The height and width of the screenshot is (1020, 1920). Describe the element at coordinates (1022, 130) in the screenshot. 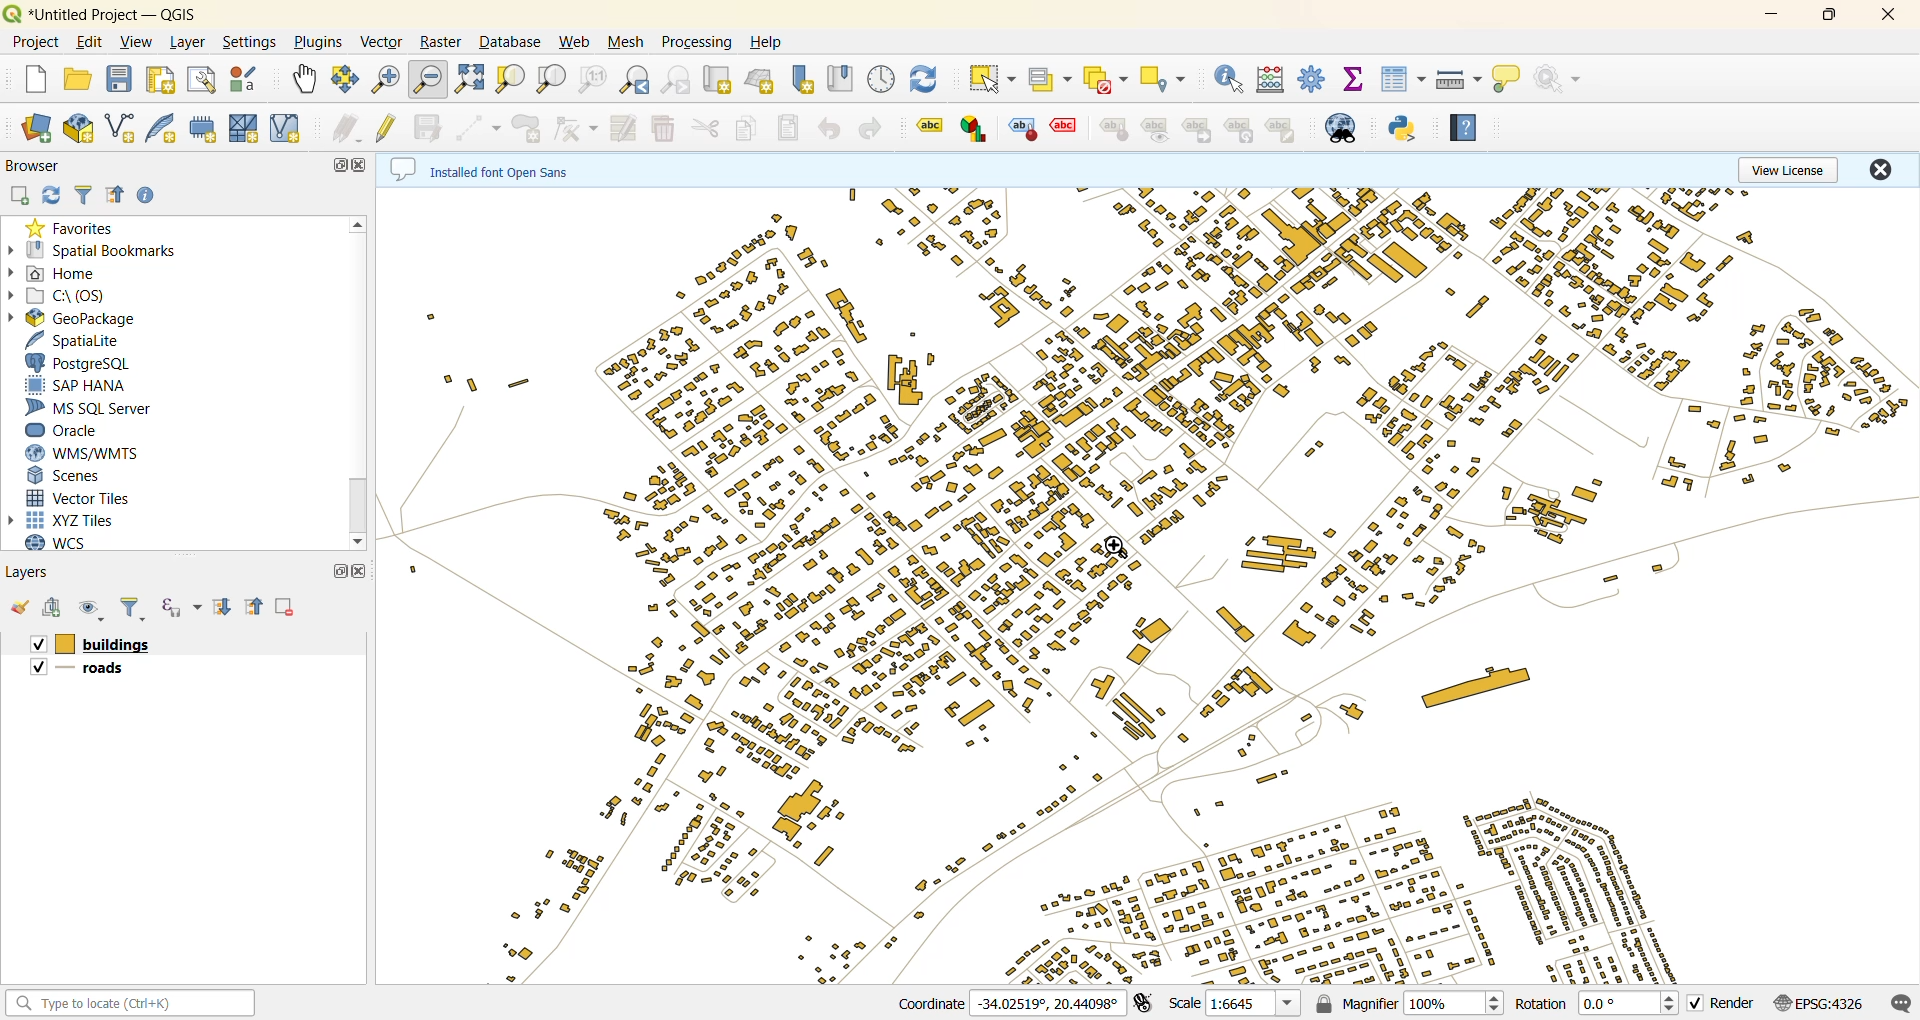

I see `label` at that location.